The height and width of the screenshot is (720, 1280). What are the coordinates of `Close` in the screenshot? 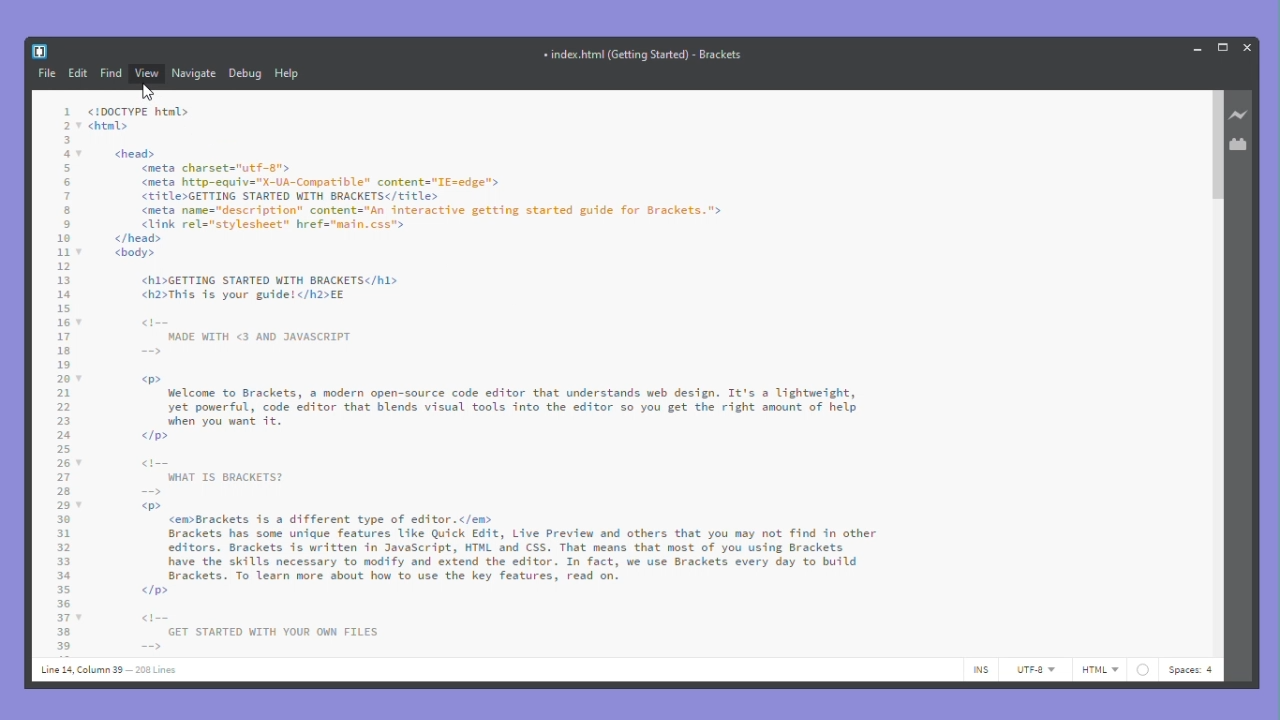 It's located at (1249, 46).